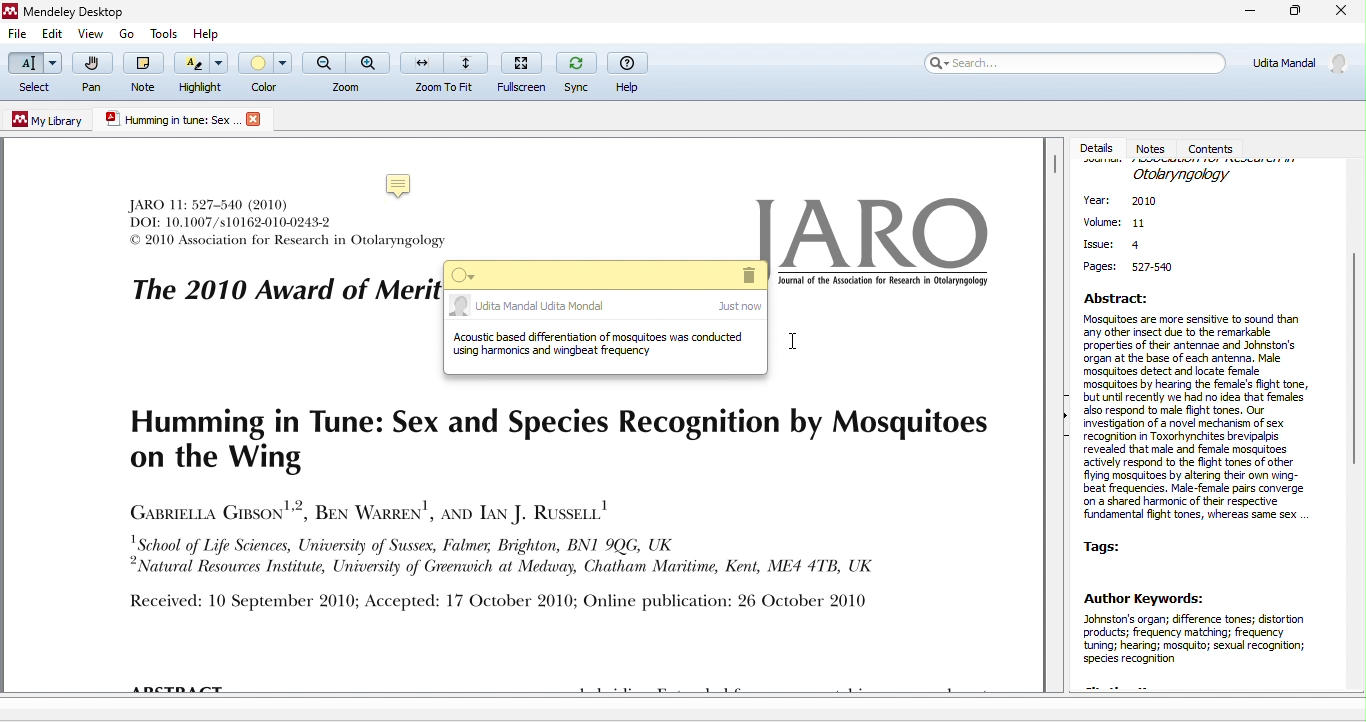  Describe the element at coordinates (81, 12) in the screenshot. I see `Mendeley Desktop` at that location.